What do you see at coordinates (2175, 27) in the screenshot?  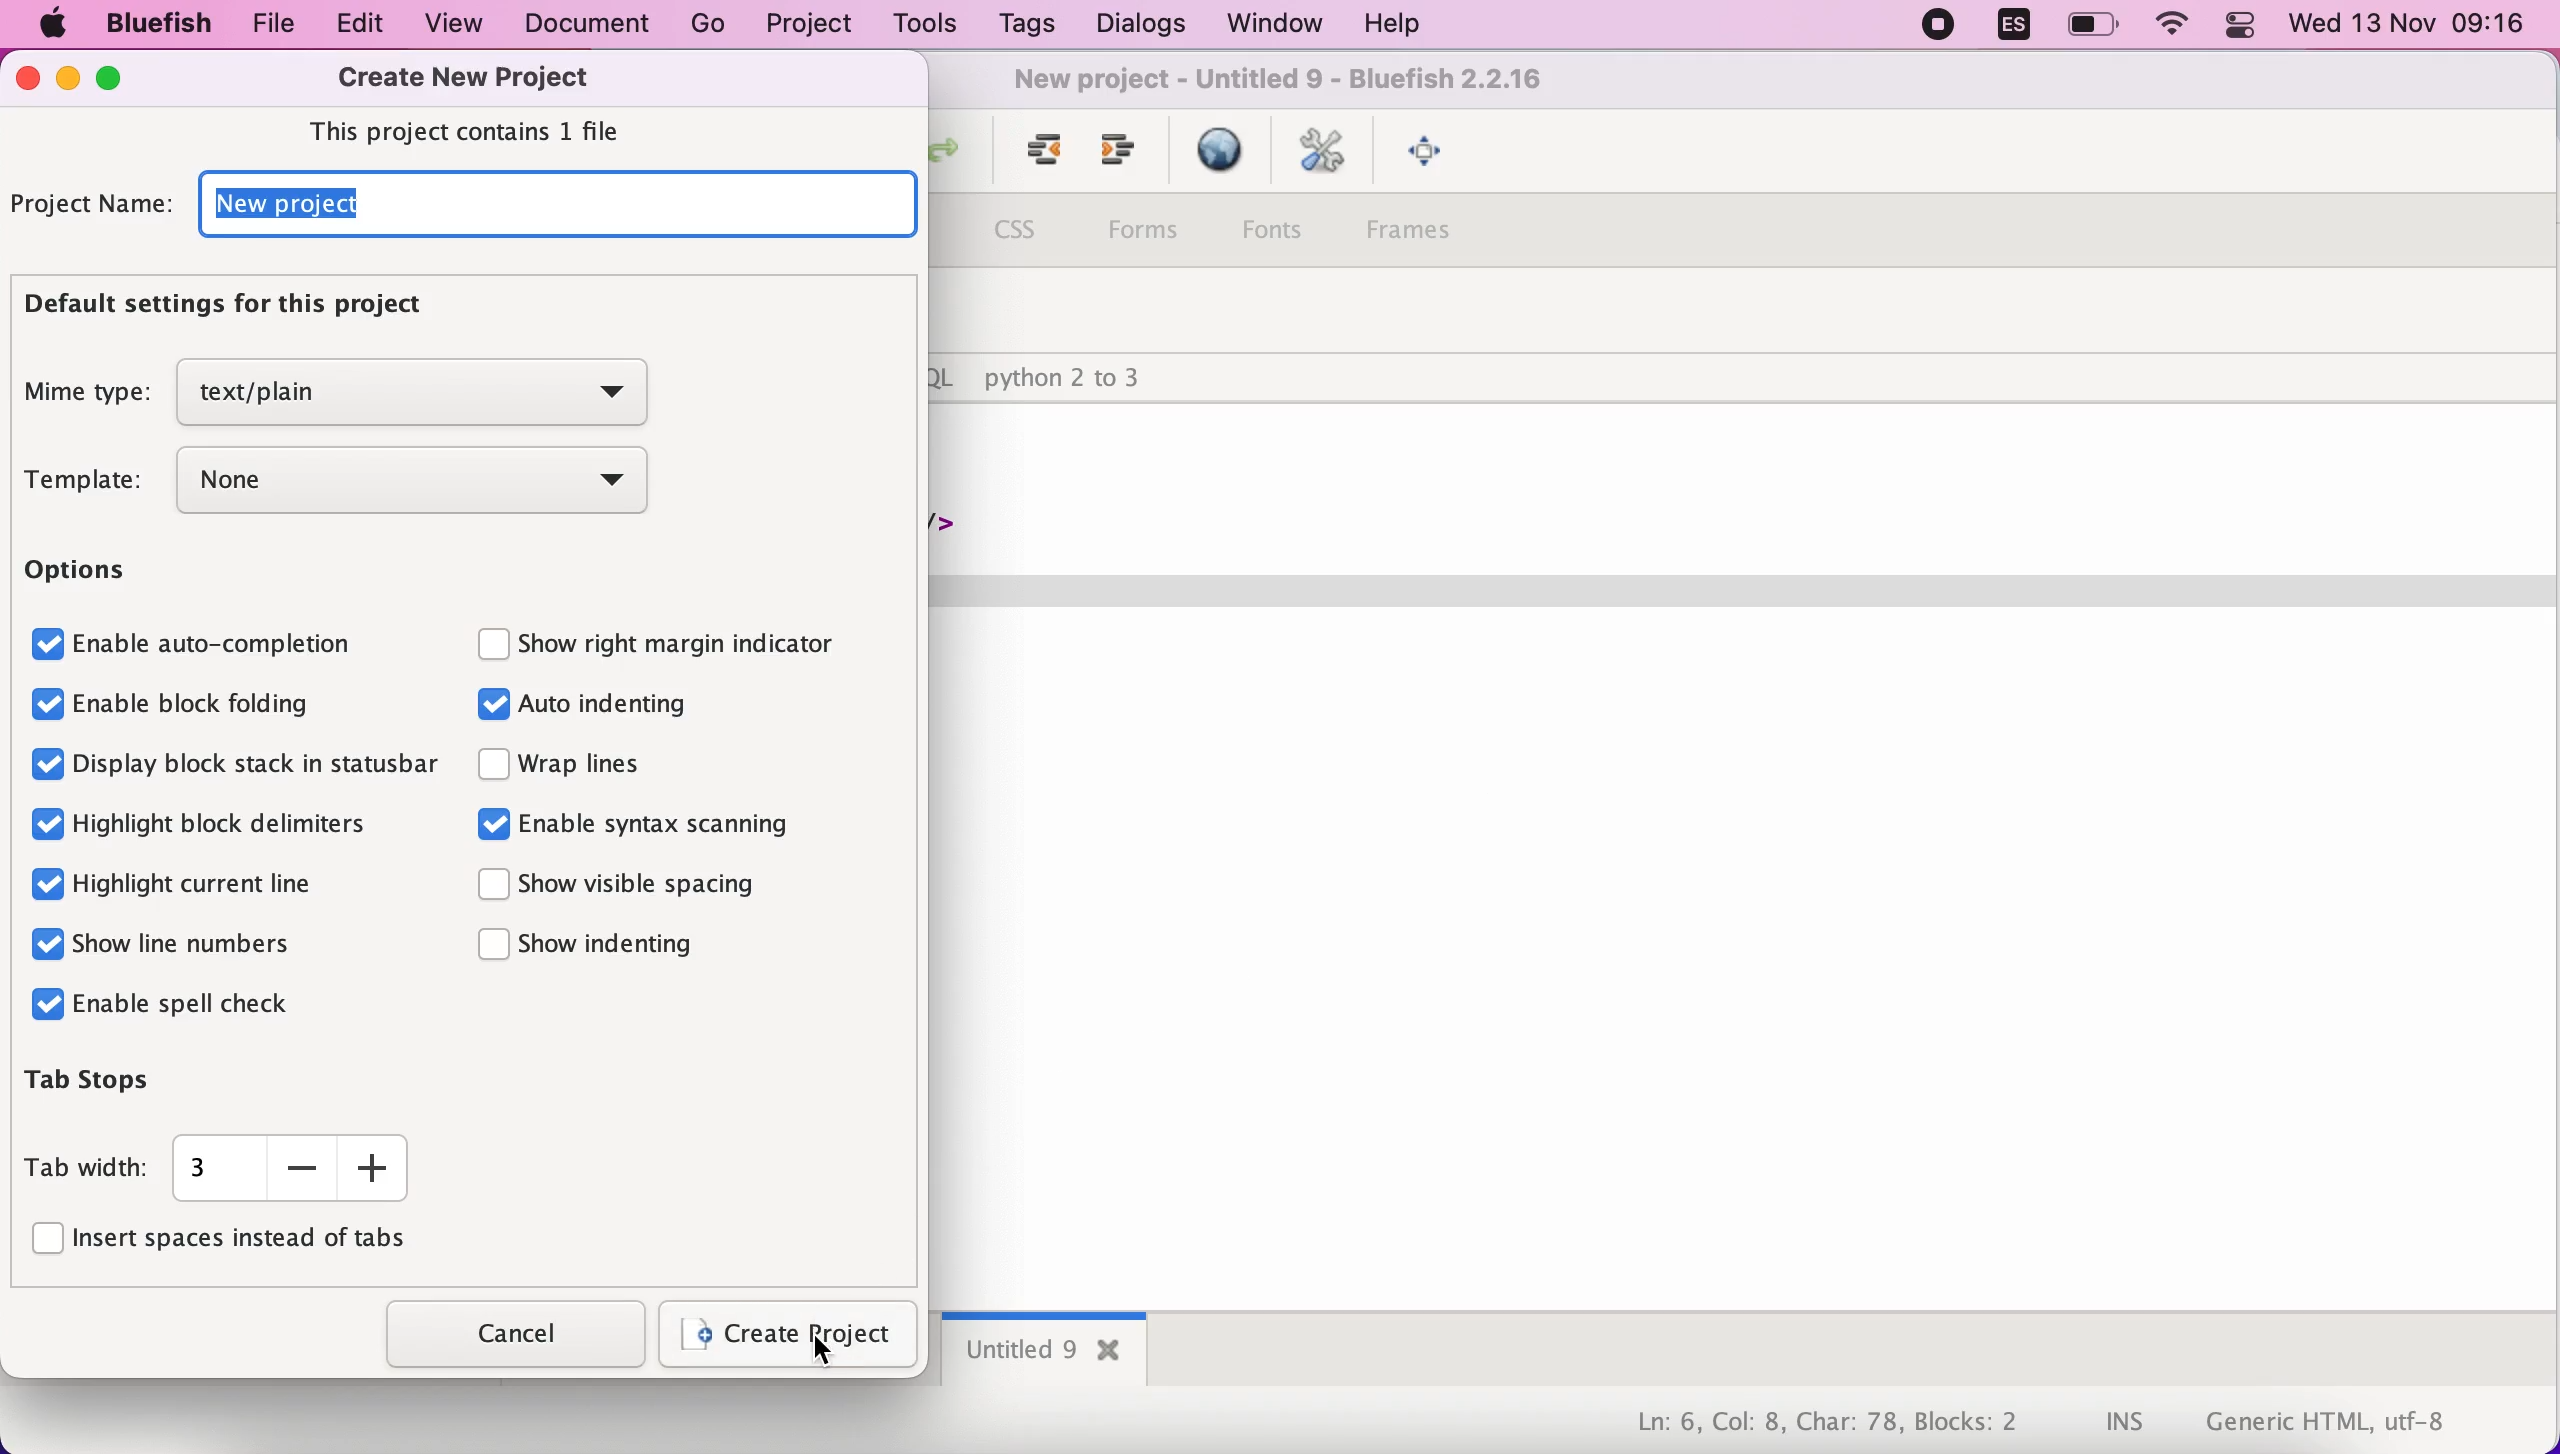 I see `wifi` at bounding box center [2175, 27].